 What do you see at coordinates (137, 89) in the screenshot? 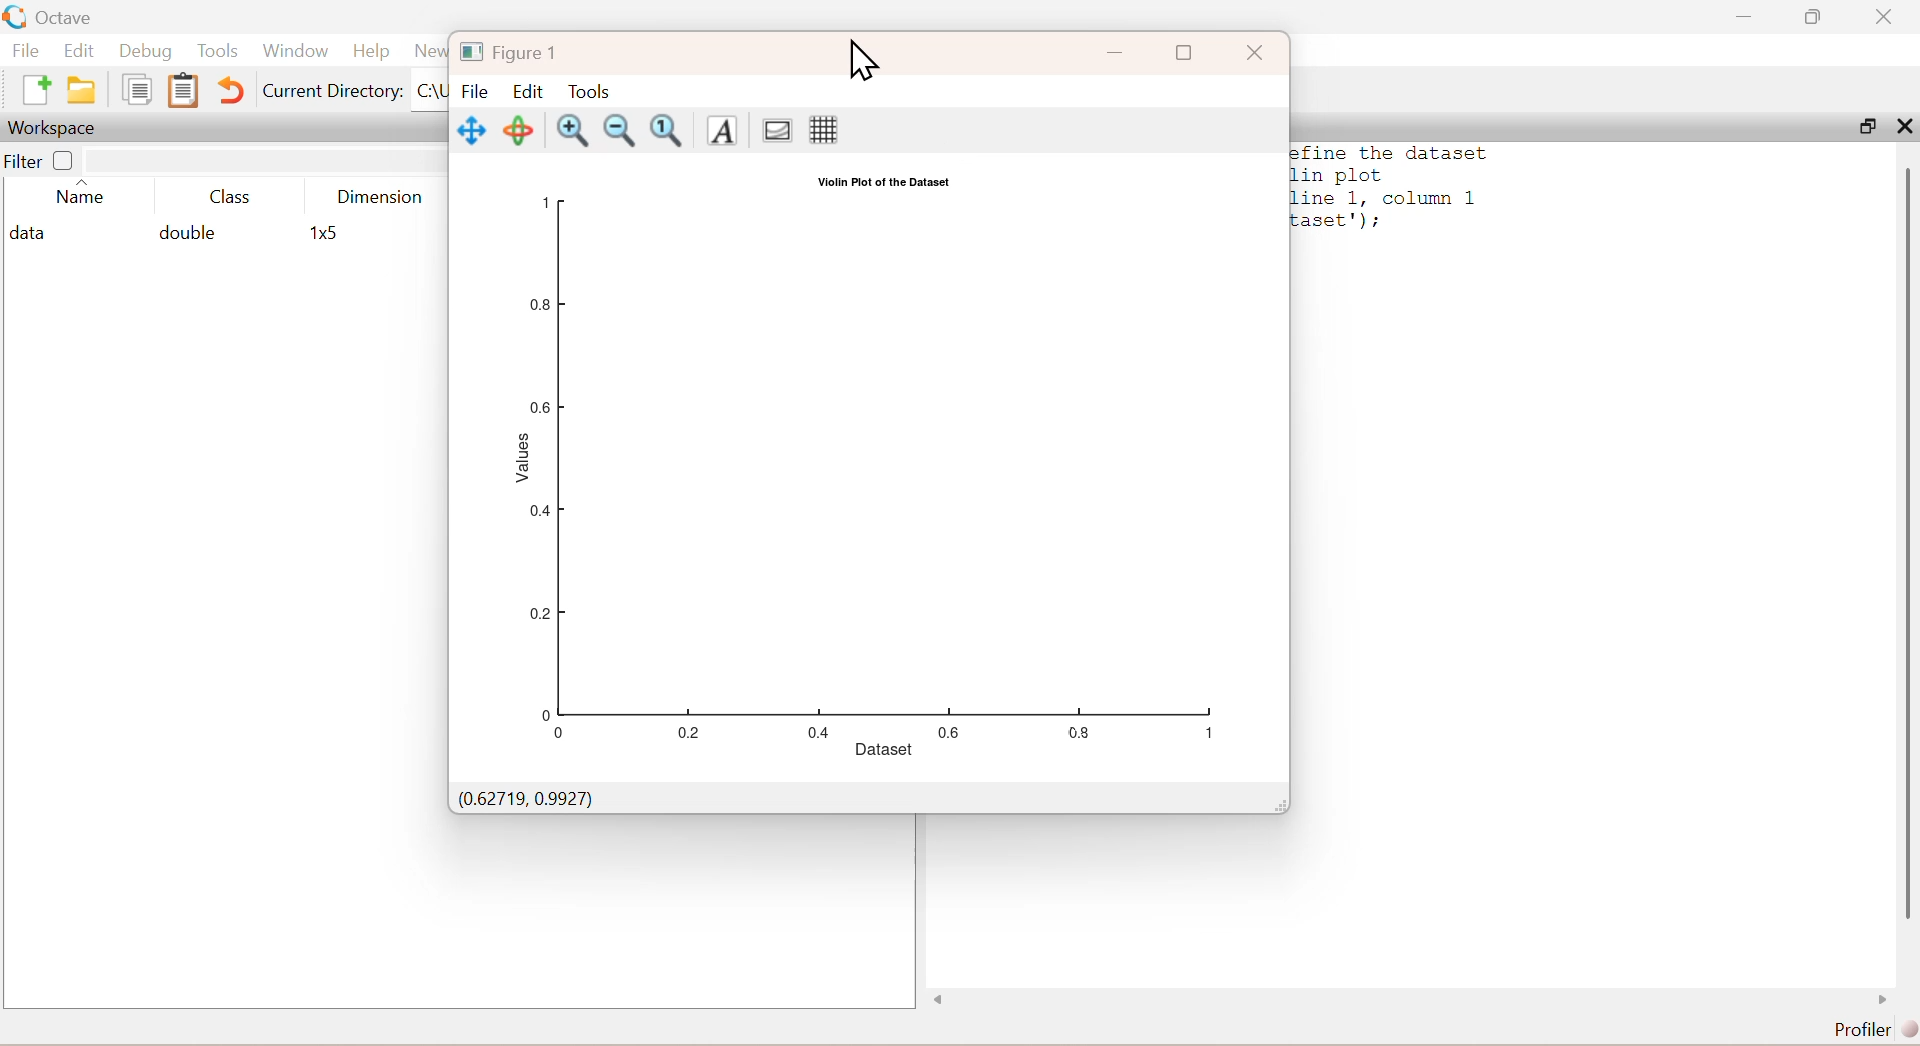
I see `copy` at bounding box center [137, 89].